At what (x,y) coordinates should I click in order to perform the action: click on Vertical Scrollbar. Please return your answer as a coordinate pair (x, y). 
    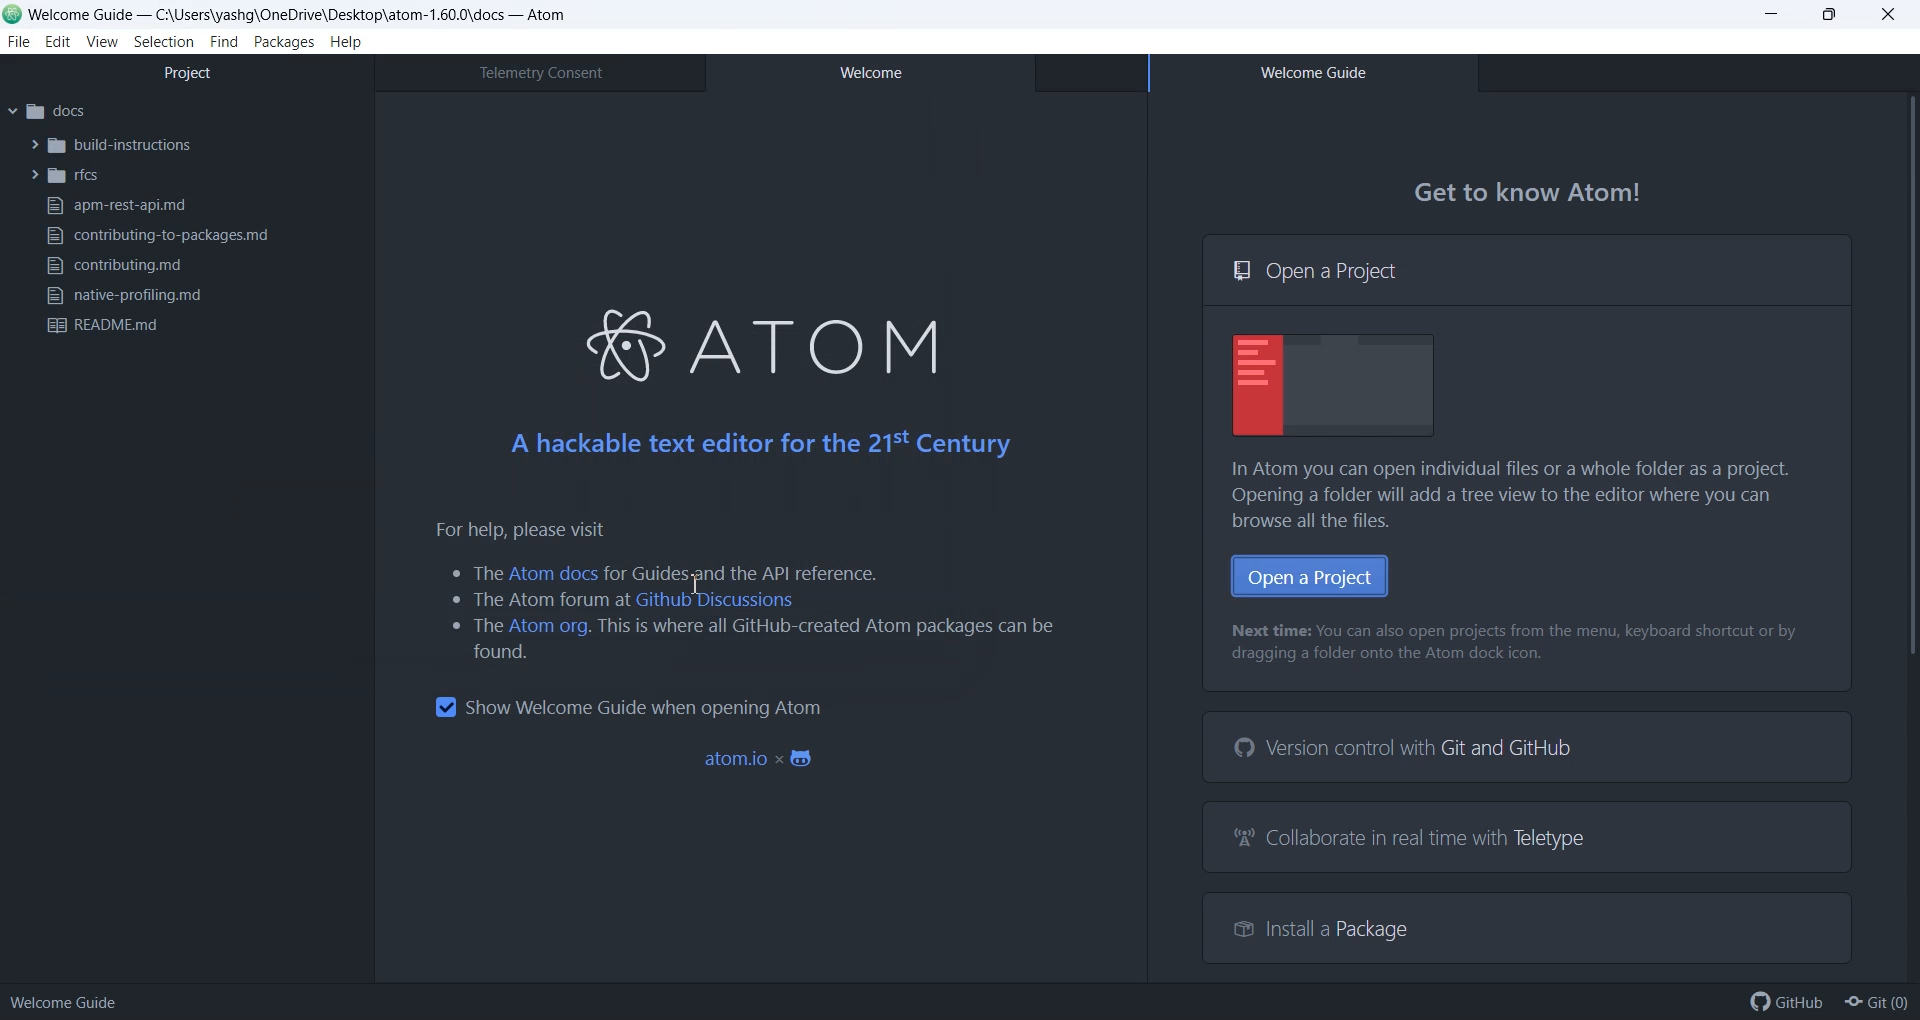
    Looking at the image, I should click on (1904, 534).